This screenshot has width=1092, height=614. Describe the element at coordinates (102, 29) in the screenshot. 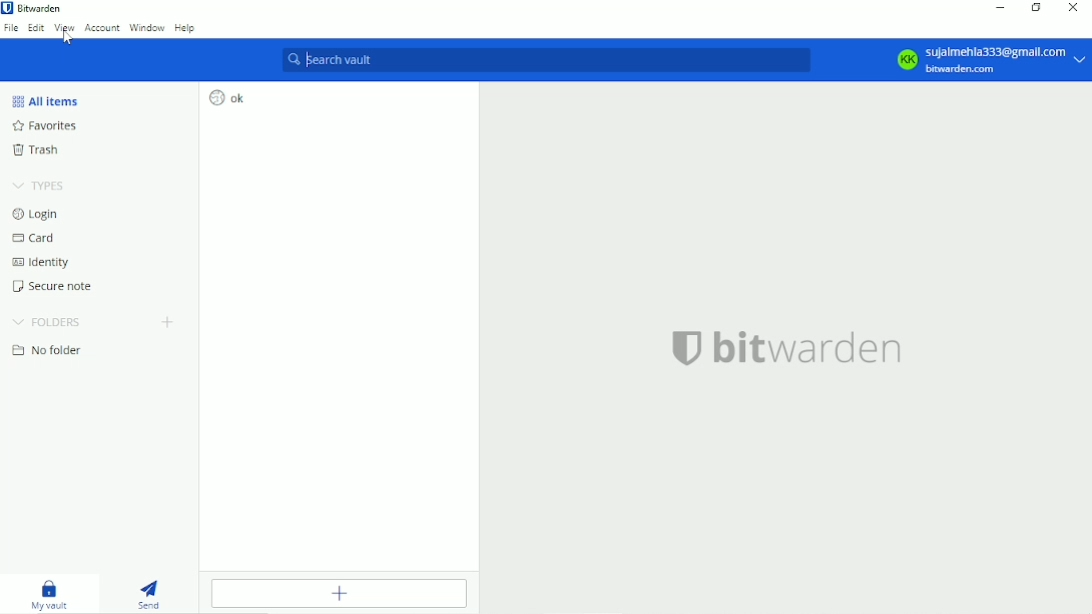

I see `Account` at that location.